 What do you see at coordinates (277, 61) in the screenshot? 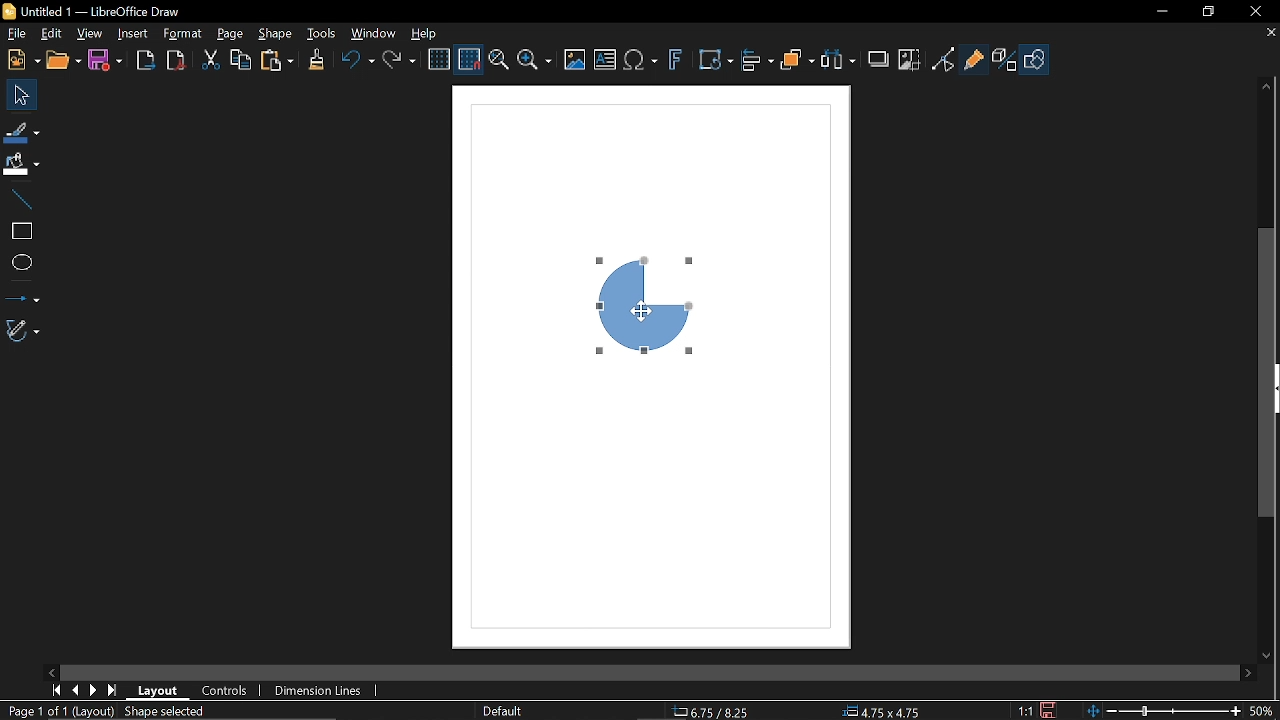
I see `Paste` at bounding box center [277, 61].